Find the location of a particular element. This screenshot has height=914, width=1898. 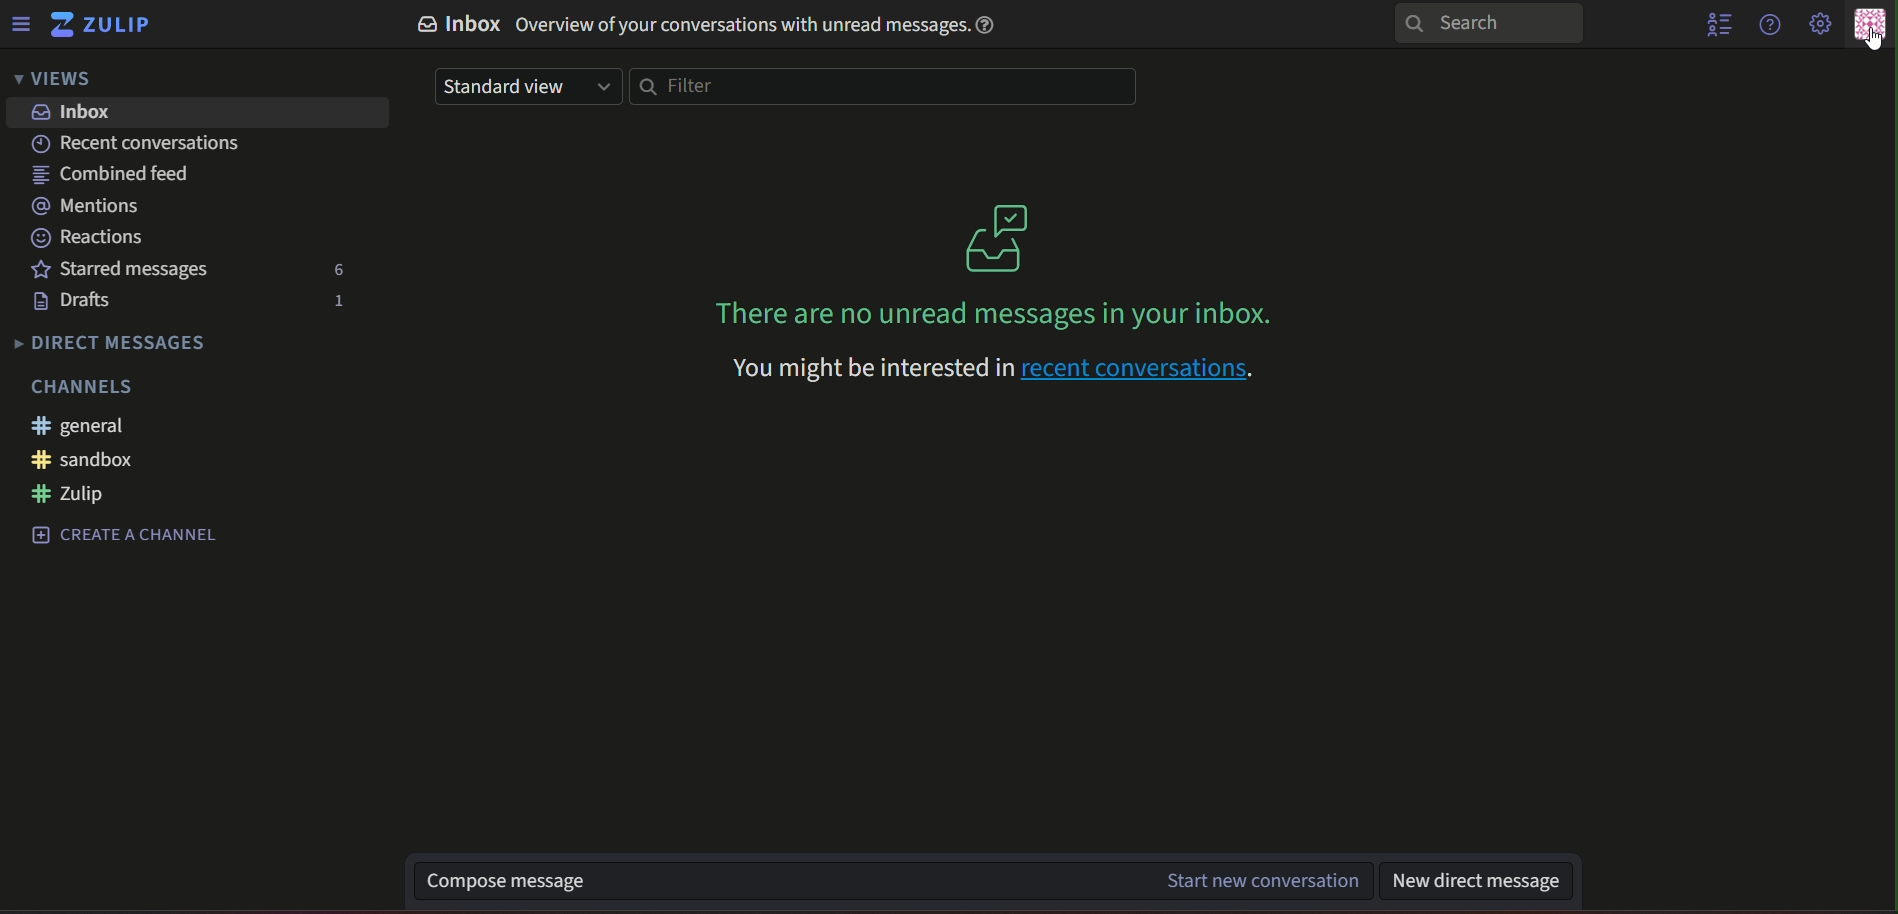

Recent conversations is located at coordinates (139, 144).